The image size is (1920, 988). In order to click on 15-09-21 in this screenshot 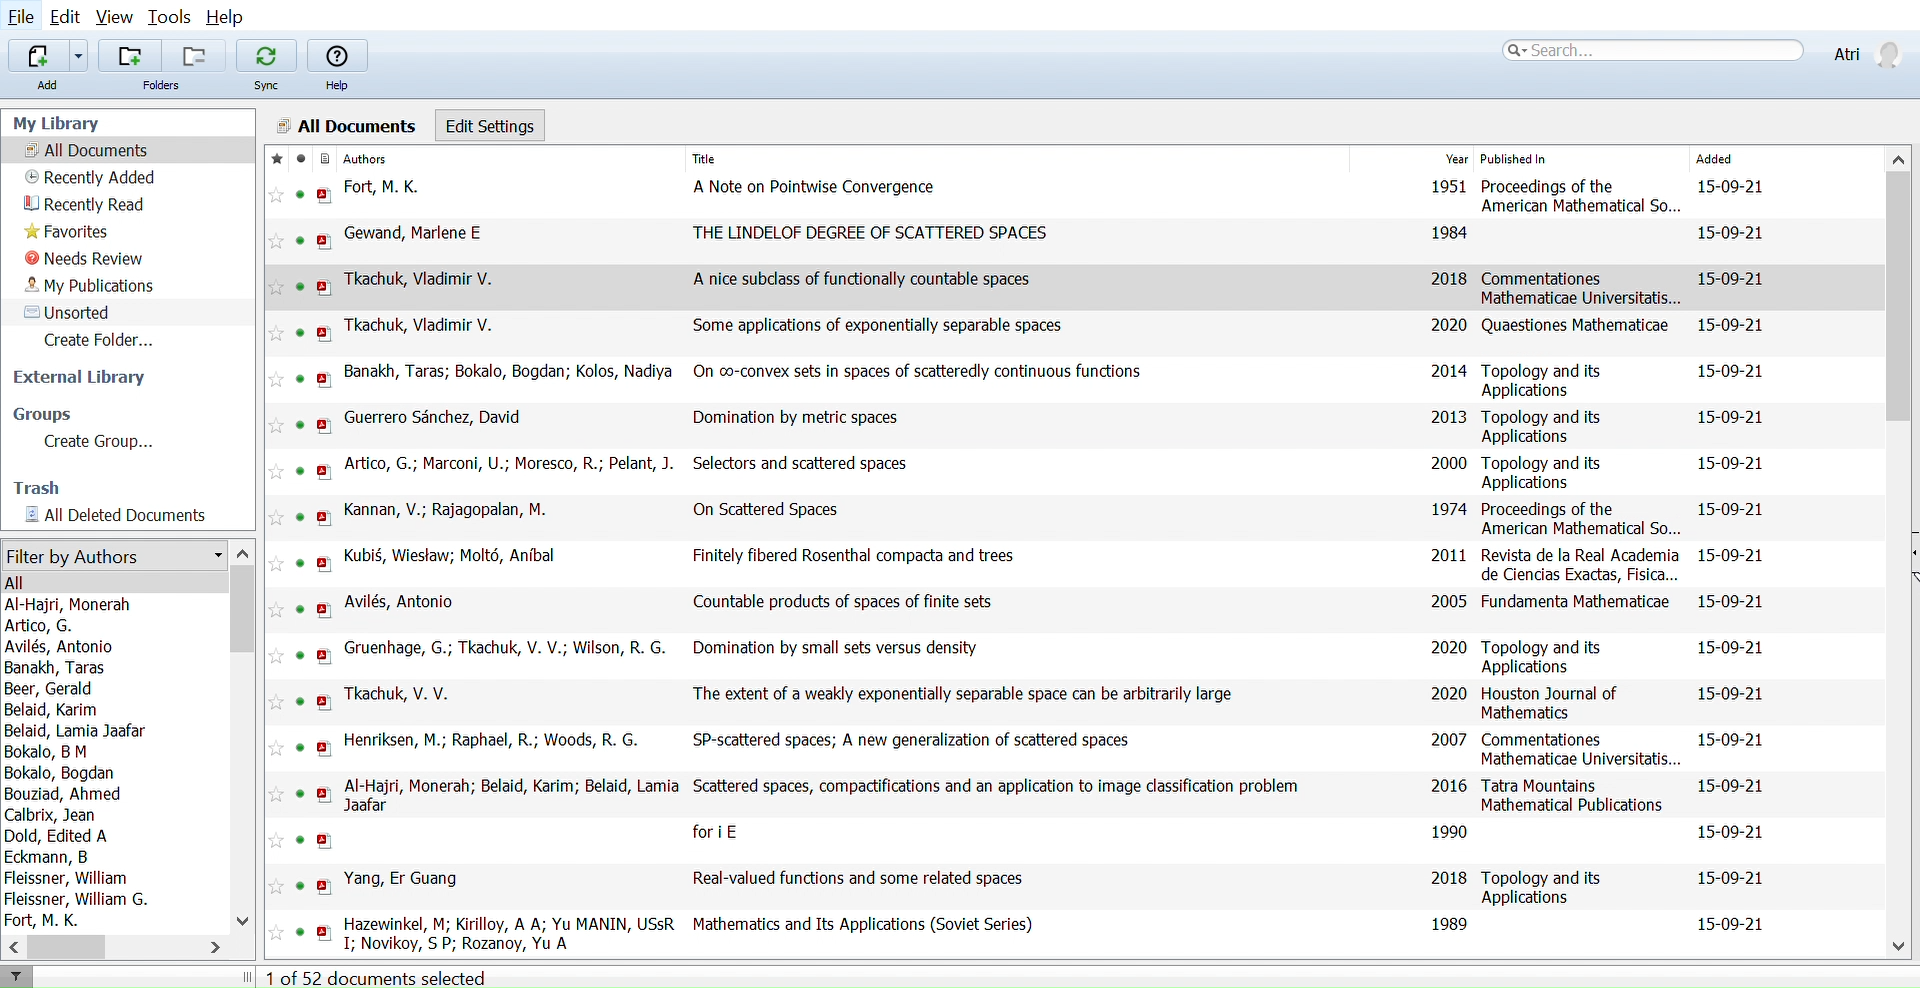, I will do `click(1732, 786)`.